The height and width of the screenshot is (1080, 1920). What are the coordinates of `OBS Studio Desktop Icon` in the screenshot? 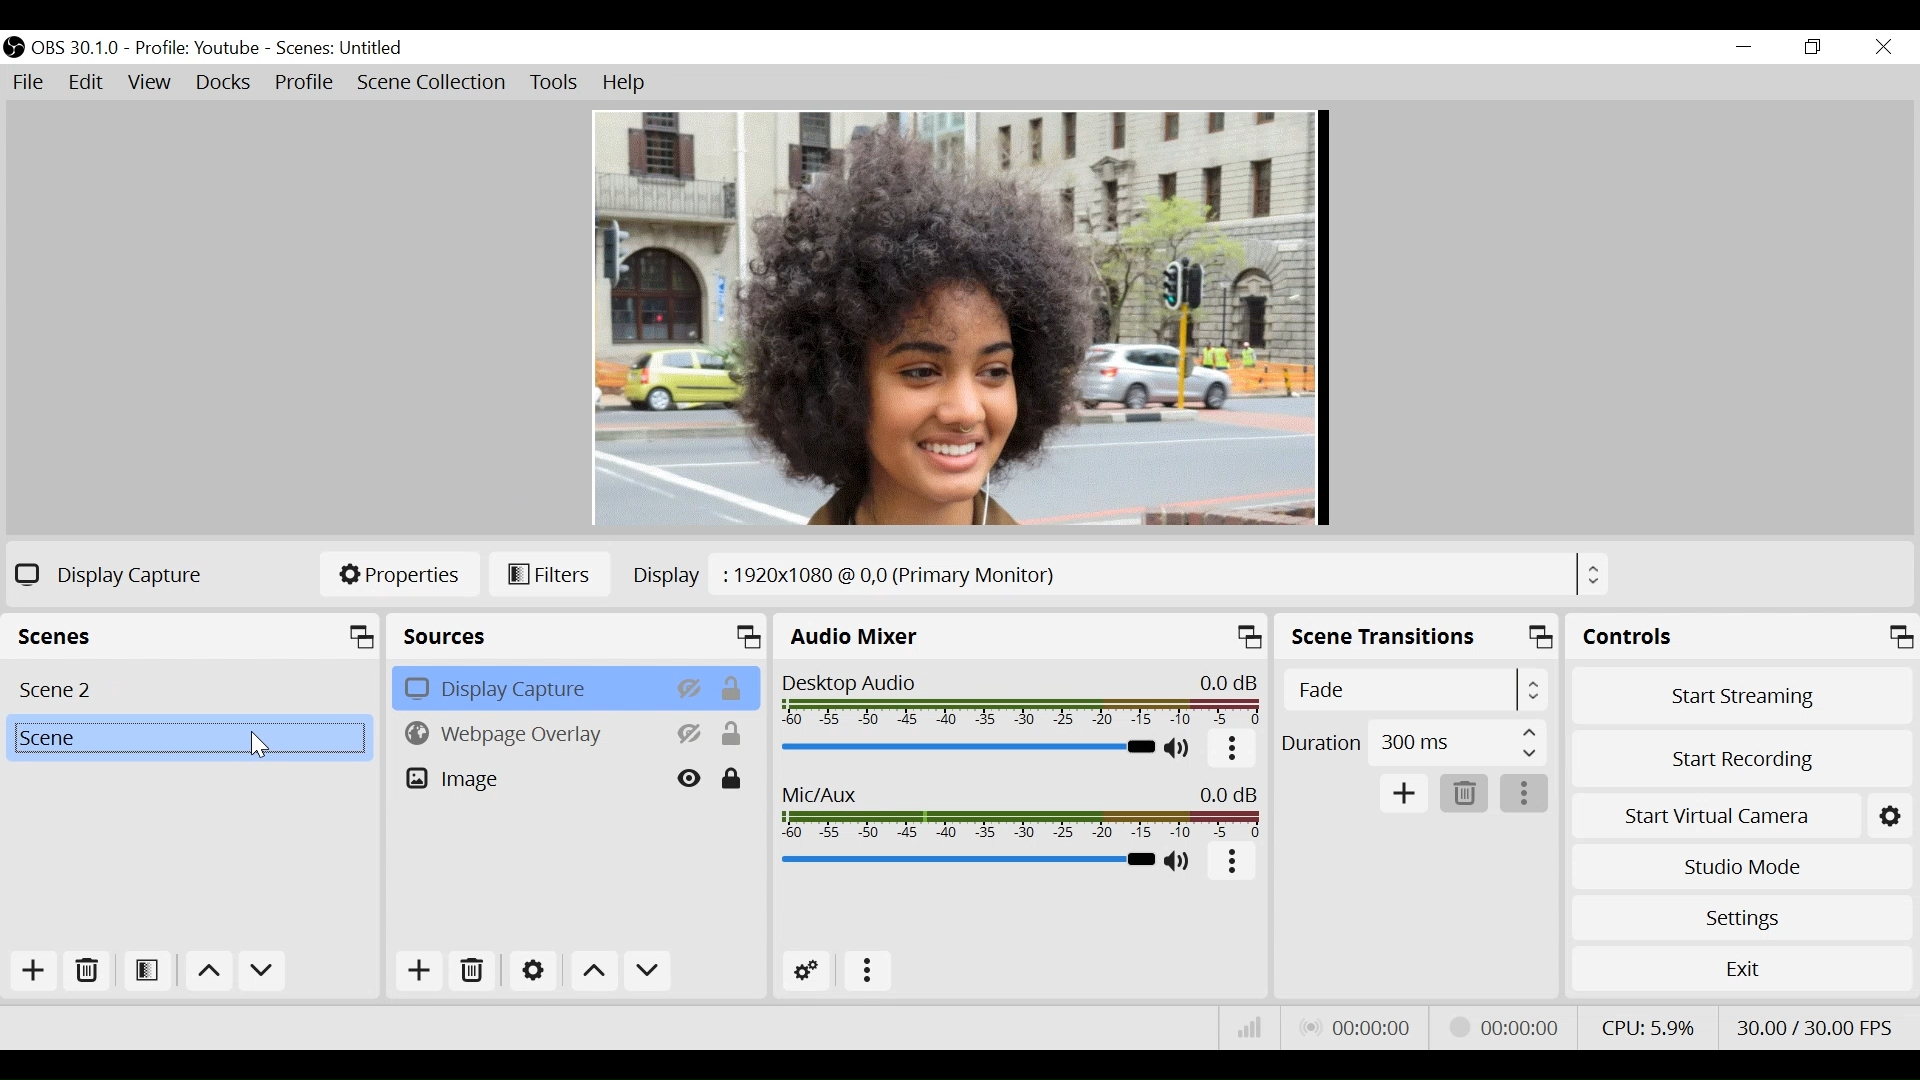 It's located at (14, 49).